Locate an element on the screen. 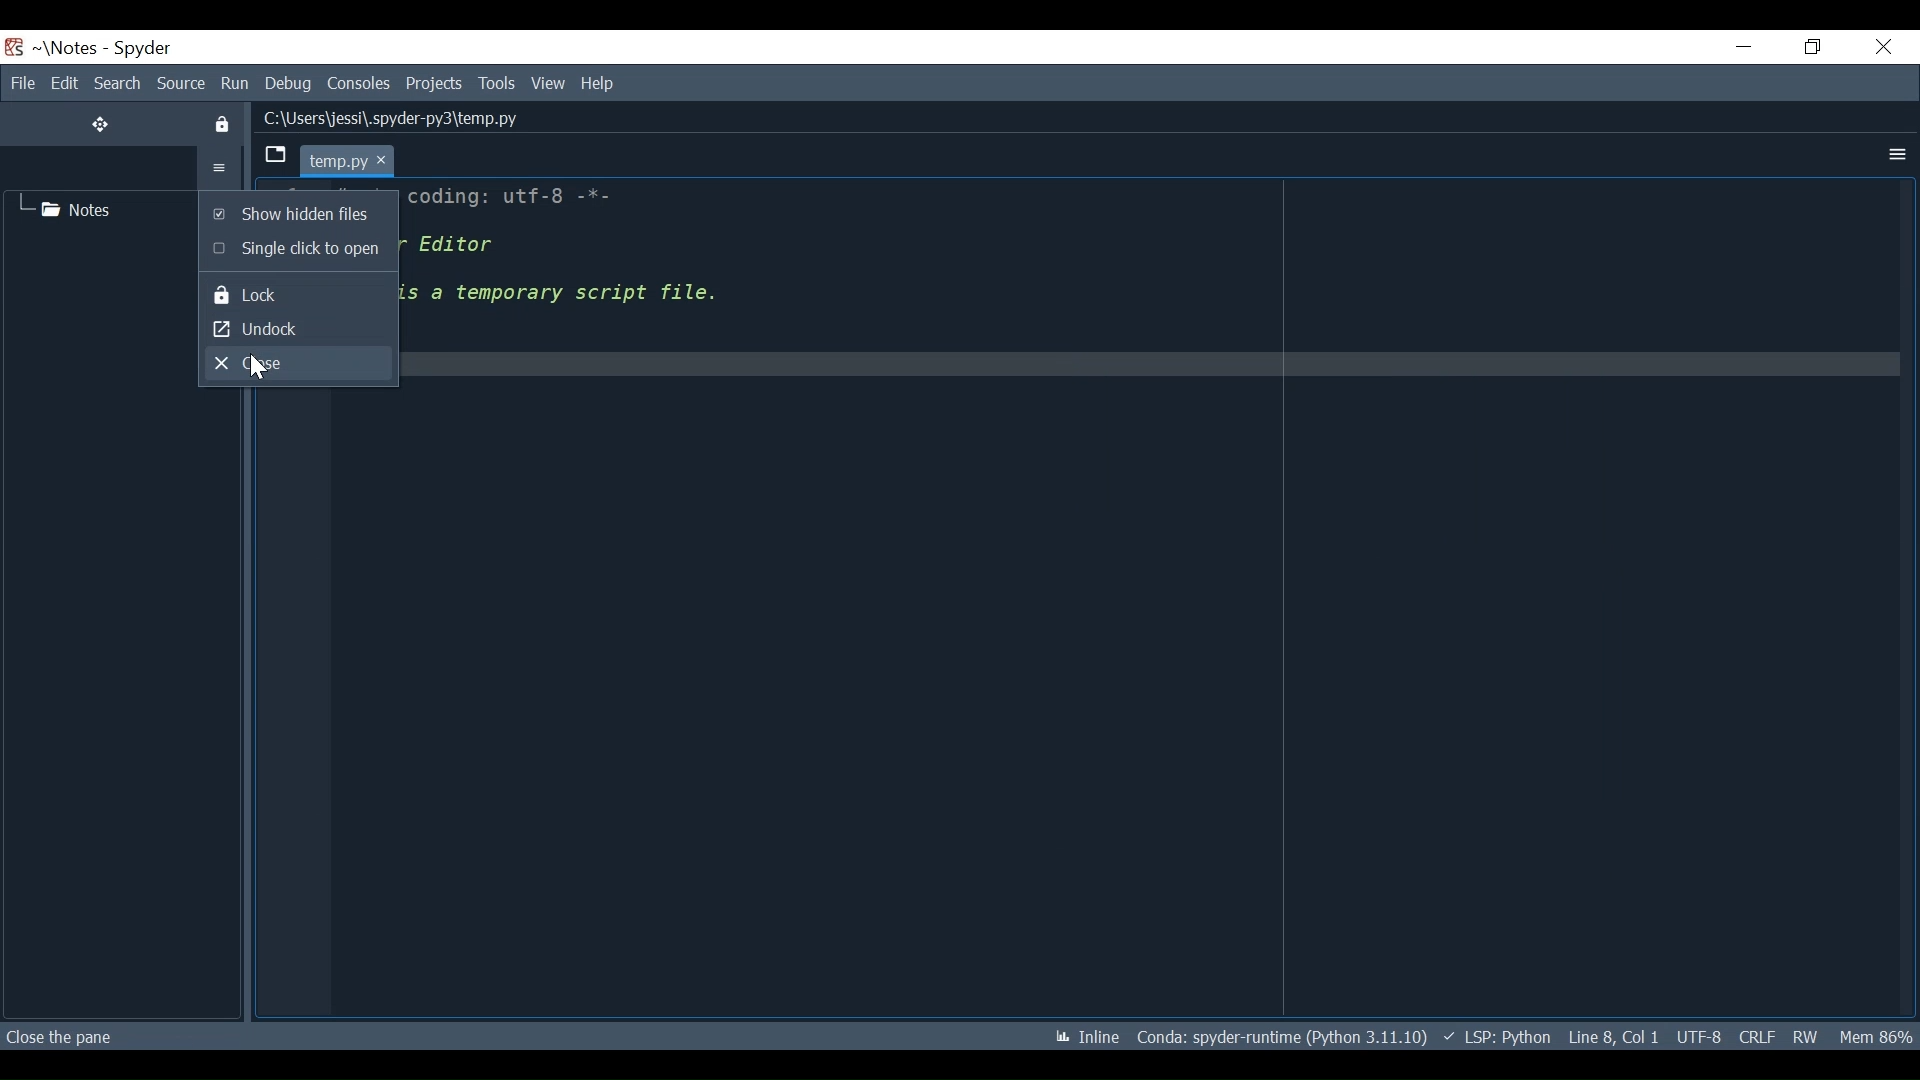  RW is located at coordinates (1810, 1038).